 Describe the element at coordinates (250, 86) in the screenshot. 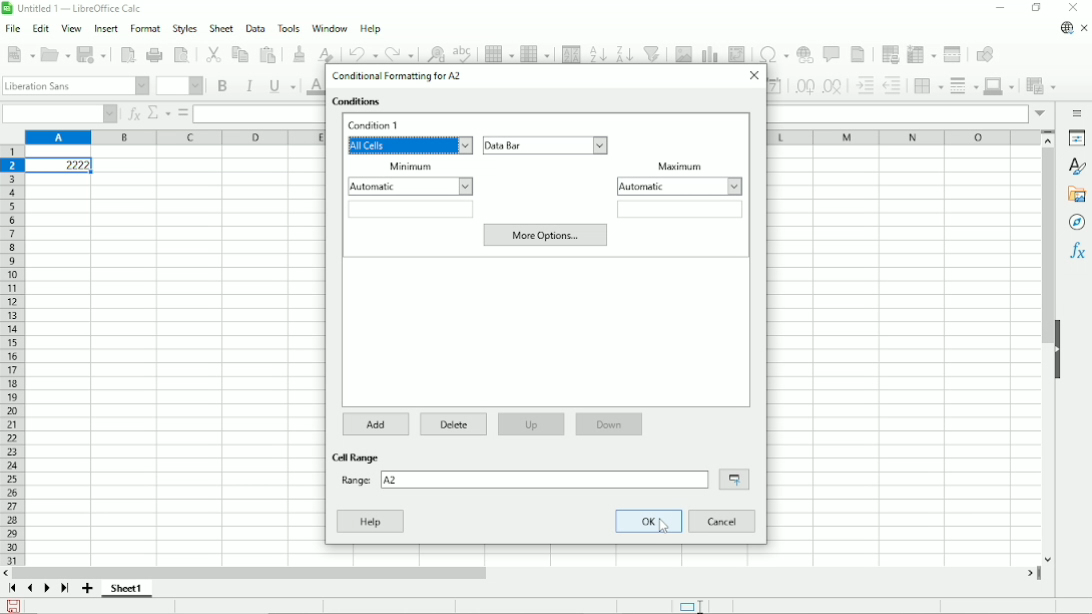

I see `Italic` at that location.